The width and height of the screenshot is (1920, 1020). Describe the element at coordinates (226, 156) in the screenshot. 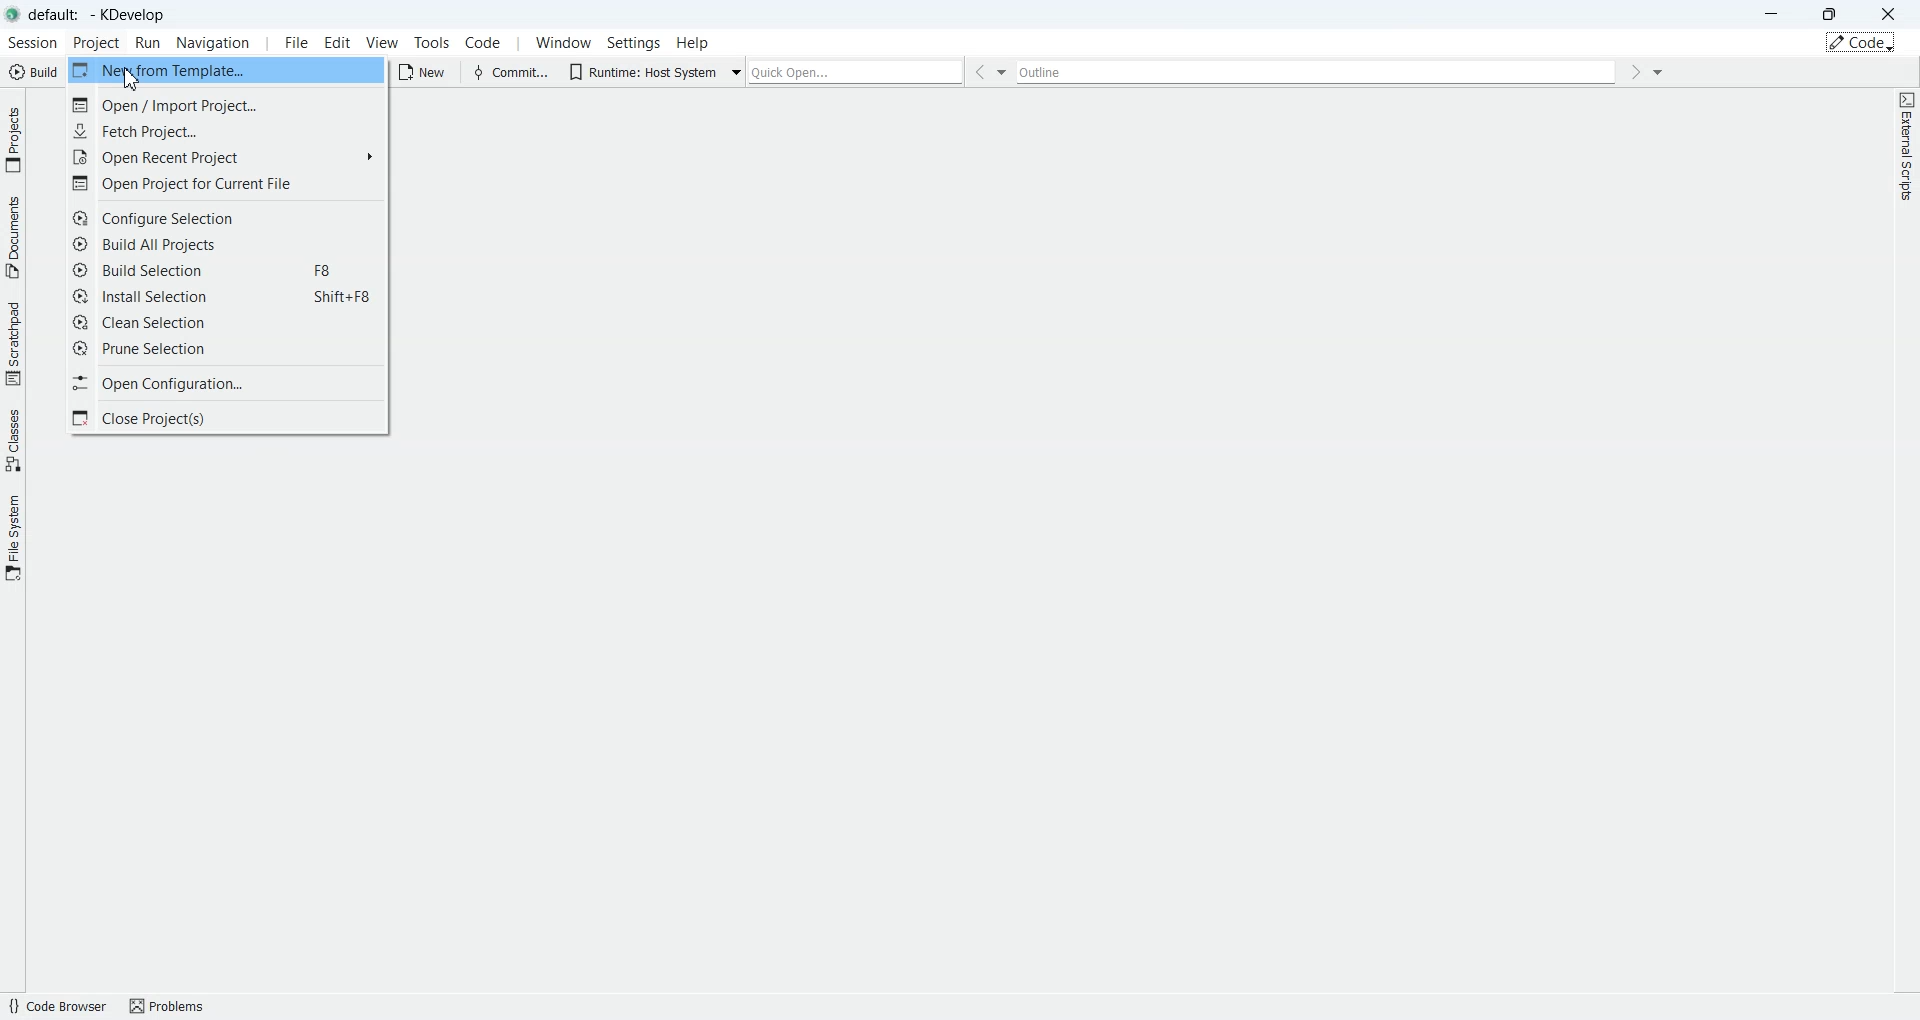

I see `Open Recent Project` at that location.